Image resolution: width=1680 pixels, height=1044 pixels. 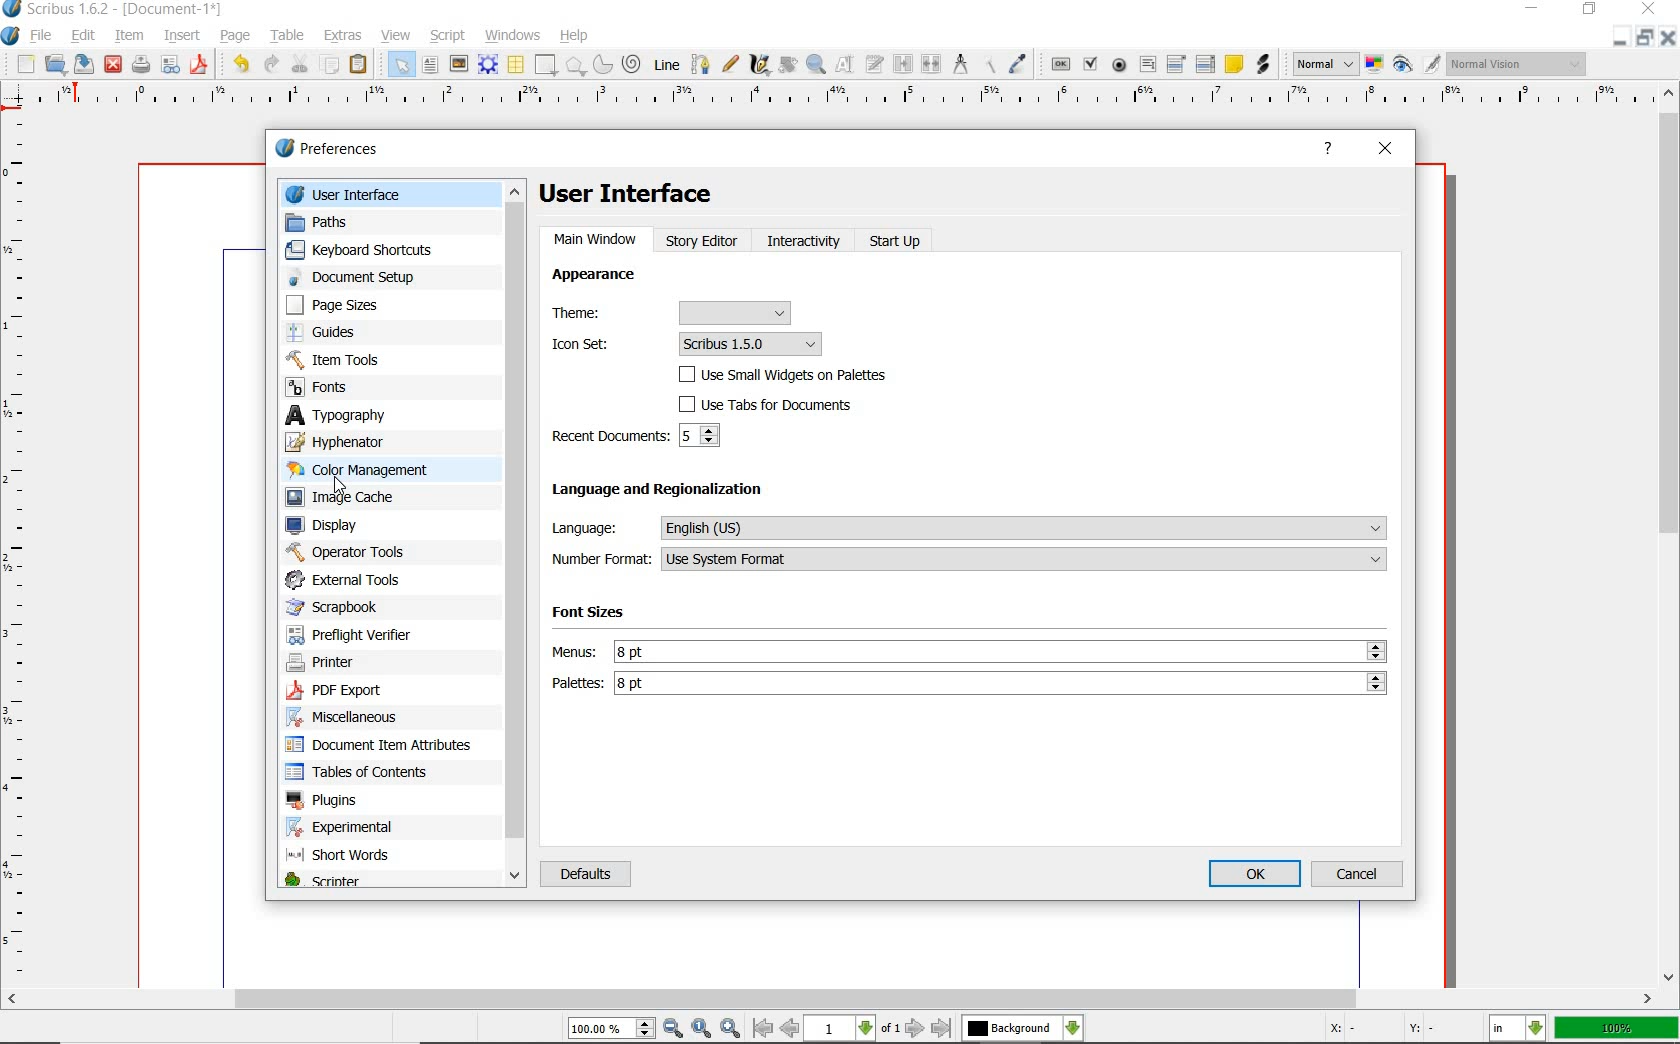 I want to click on cut, so click(x=300, y=63).